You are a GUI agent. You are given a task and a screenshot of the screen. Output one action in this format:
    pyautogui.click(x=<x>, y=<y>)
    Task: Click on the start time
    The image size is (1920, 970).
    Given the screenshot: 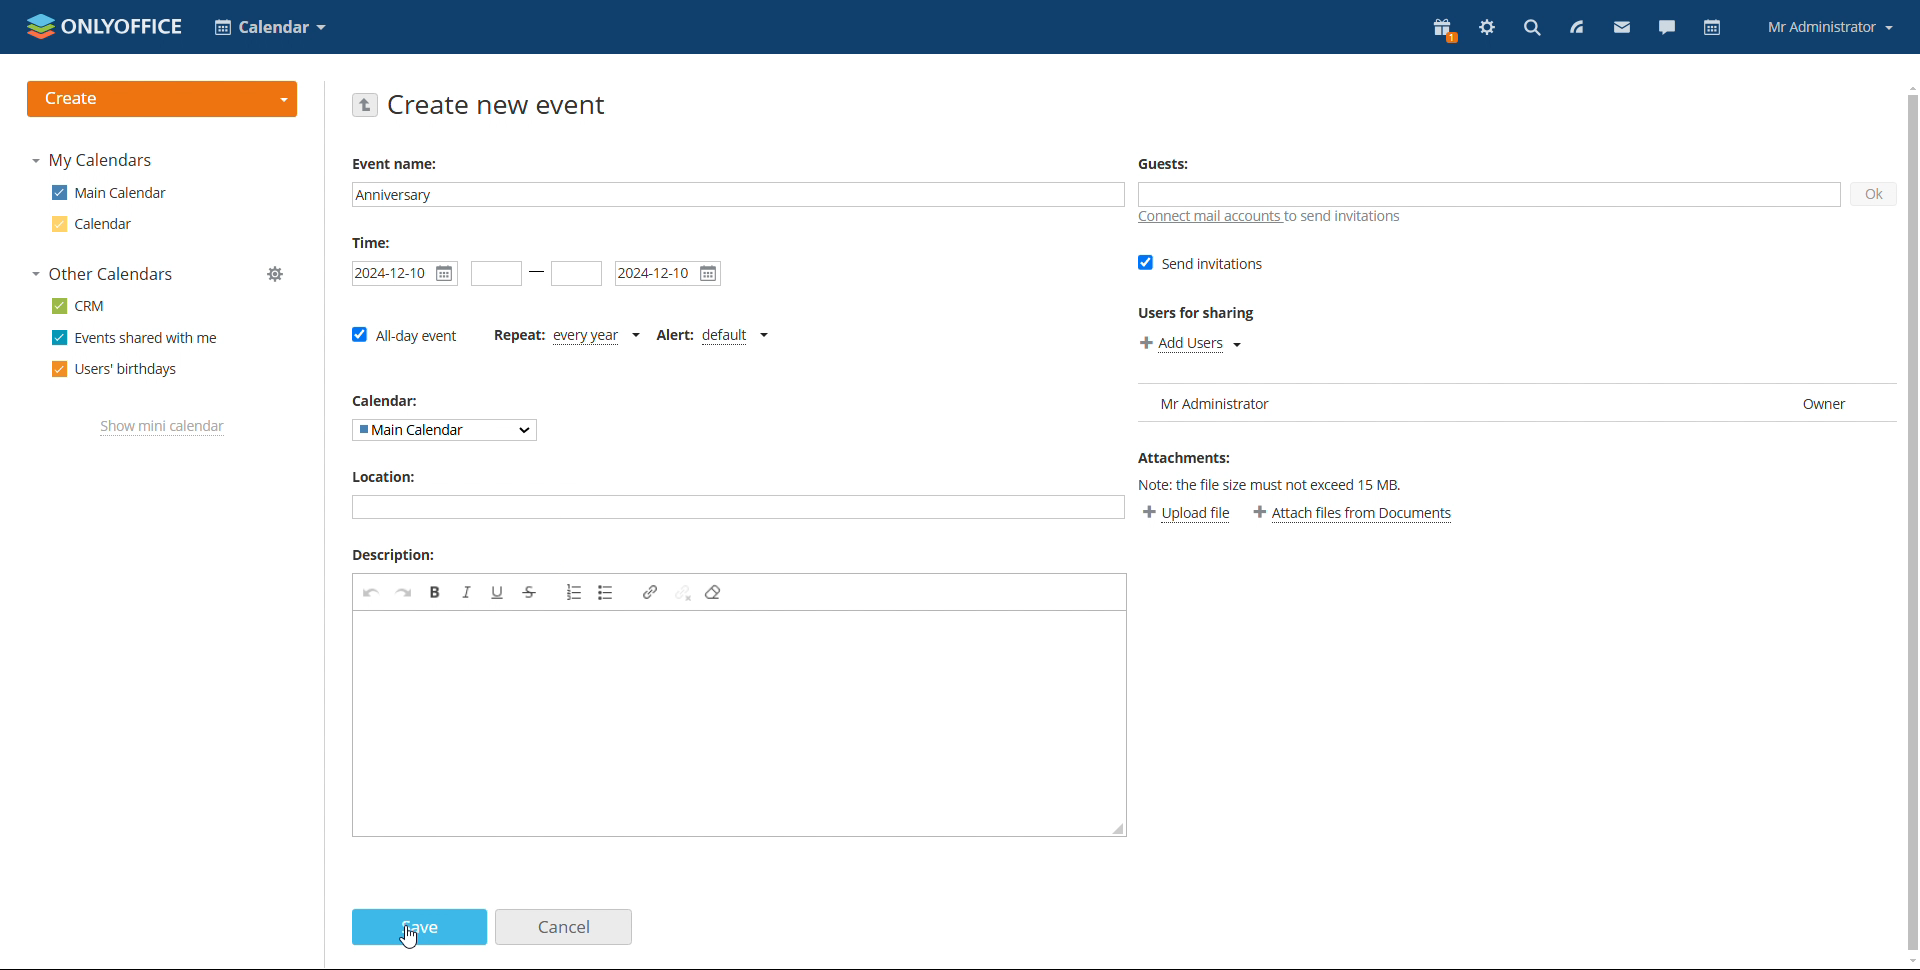 What is the action you would take?
    pyautogui.click(x=406, y=274)
    